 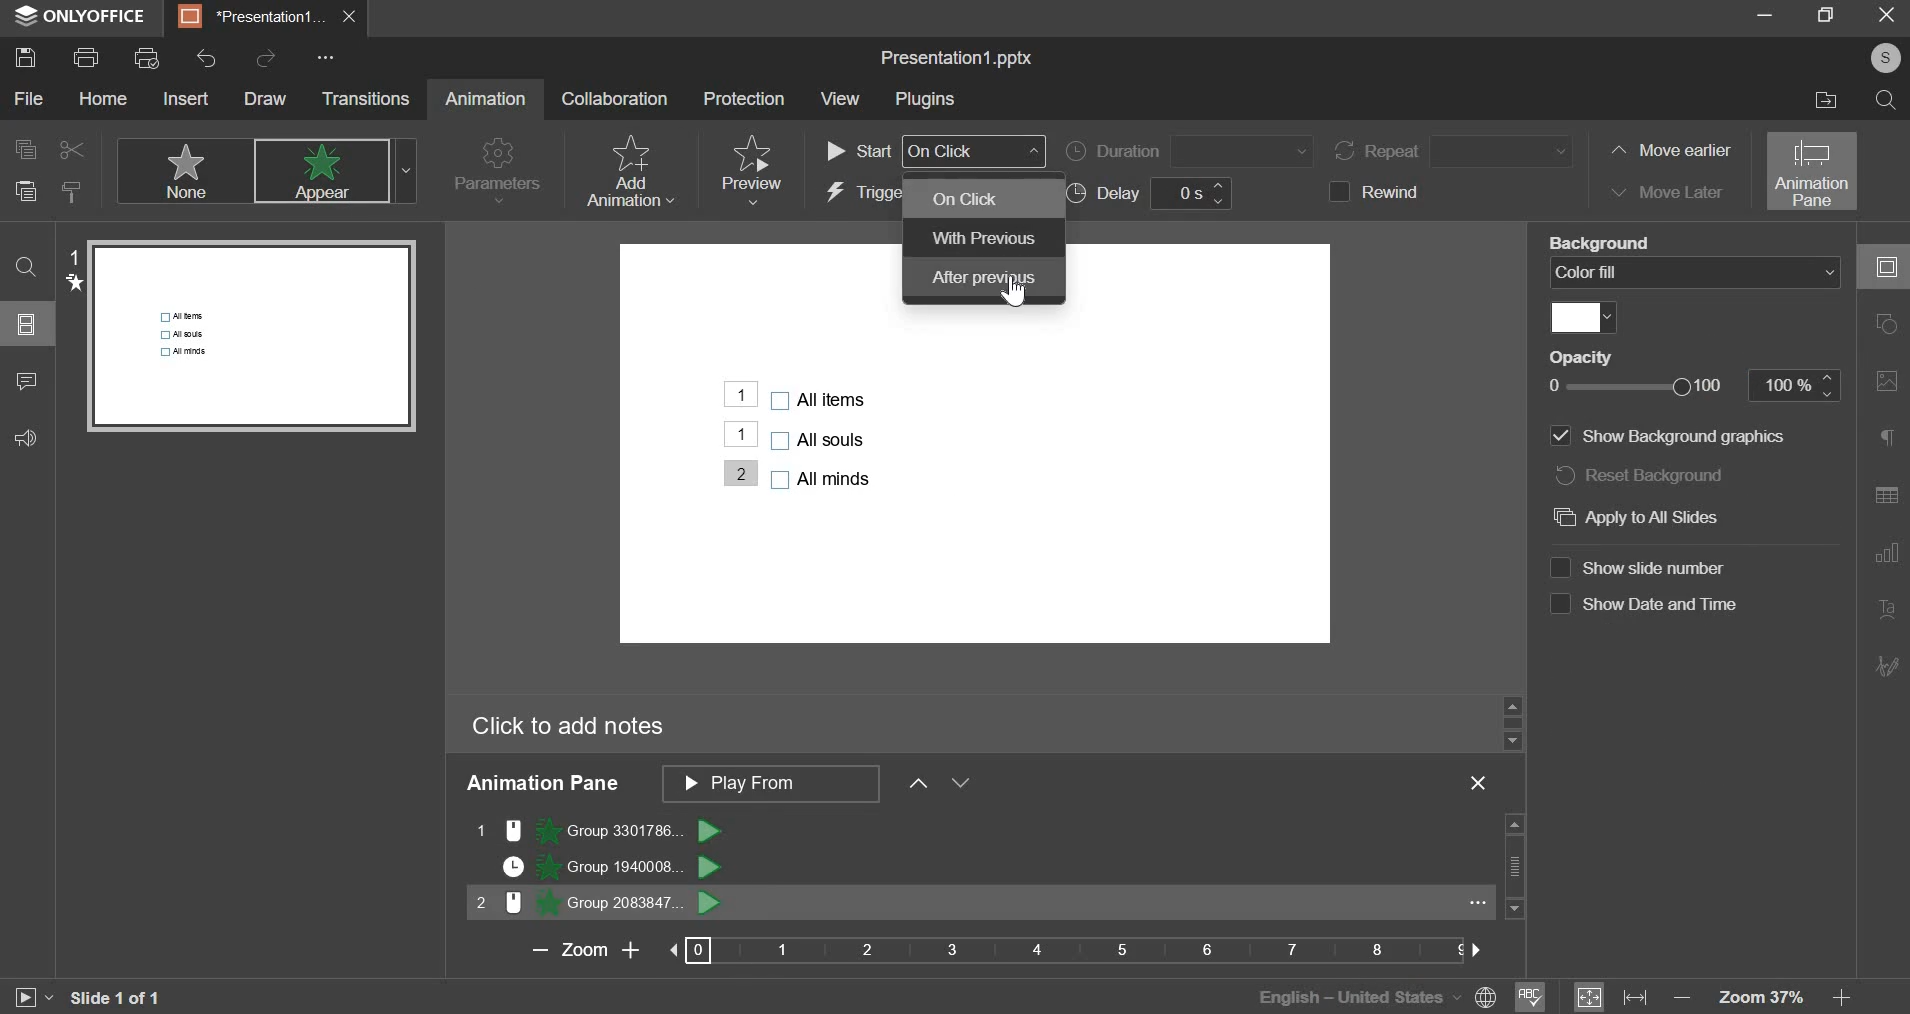 What do you see at coordinates (25, 384) in the screenshot?
I see `comment` at bounding box center [25, 384].